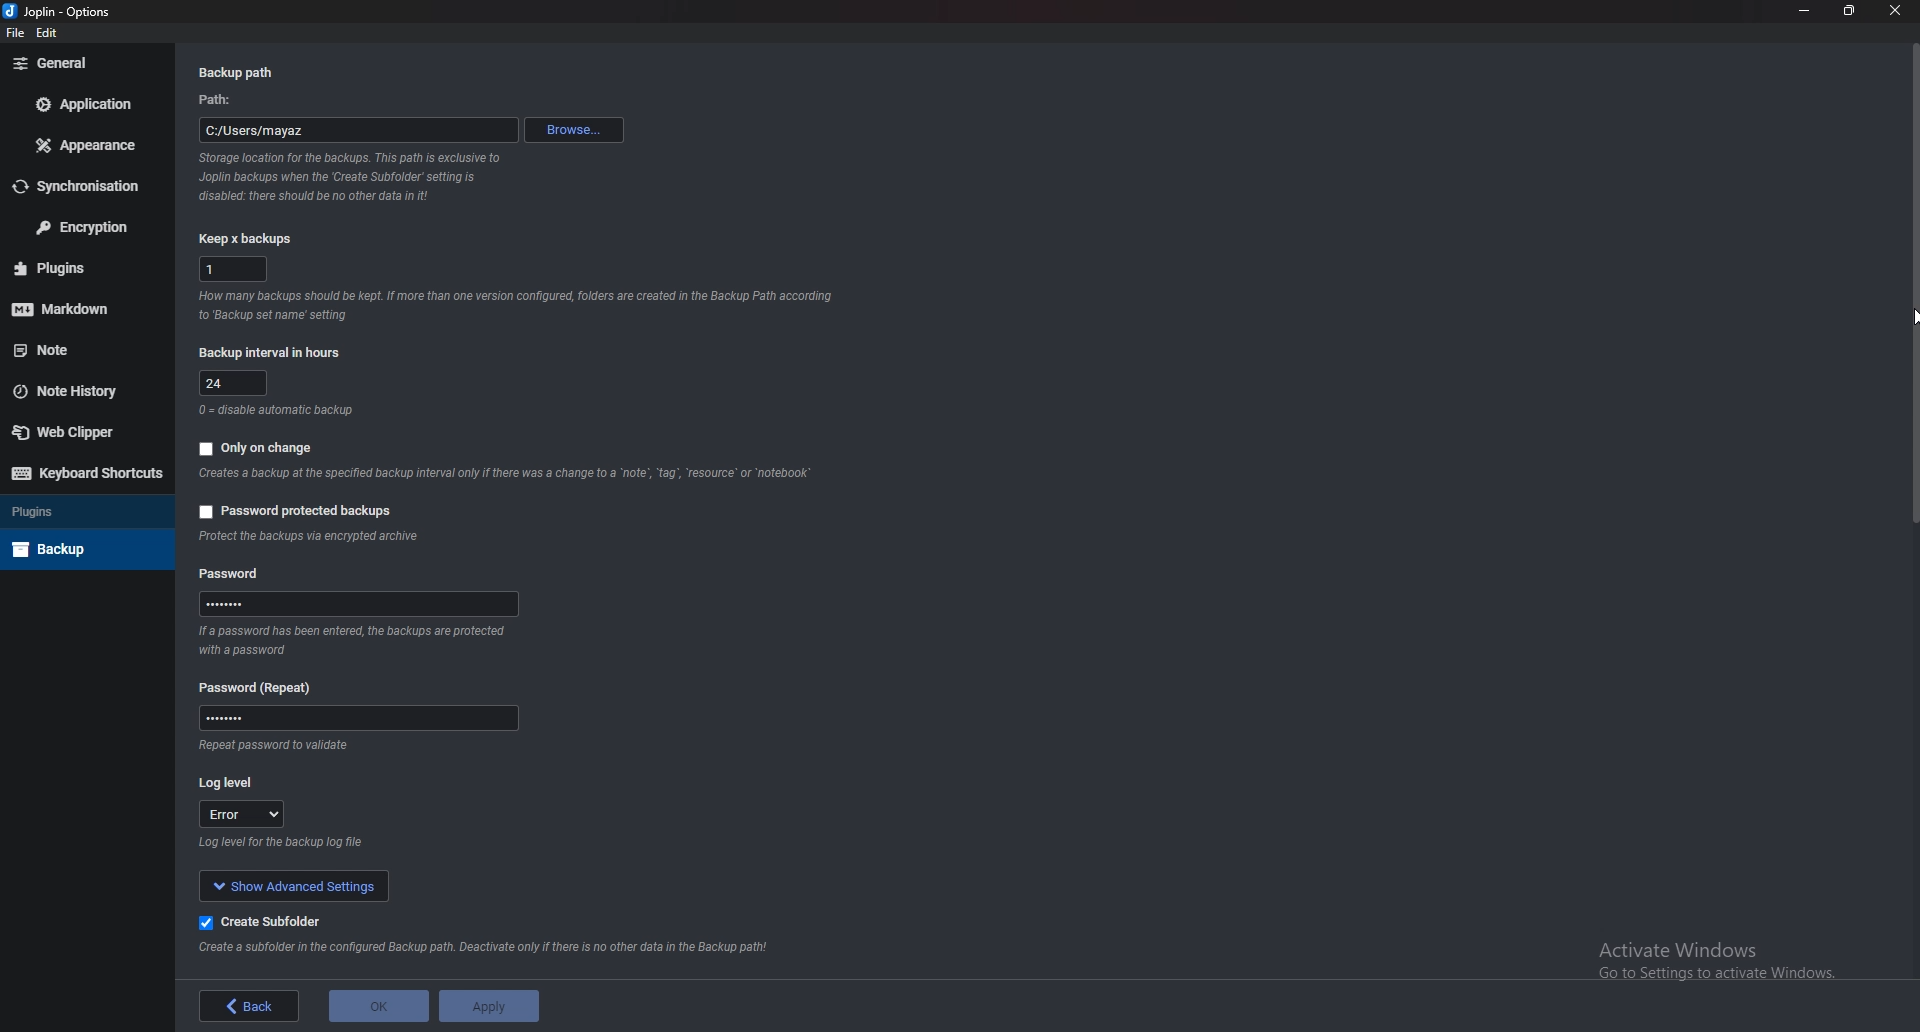 The image size is (1920, 1032). What do you see at coordinates (15, 33) in the screenshot?
I see `file` at bounding box center [15, 33].